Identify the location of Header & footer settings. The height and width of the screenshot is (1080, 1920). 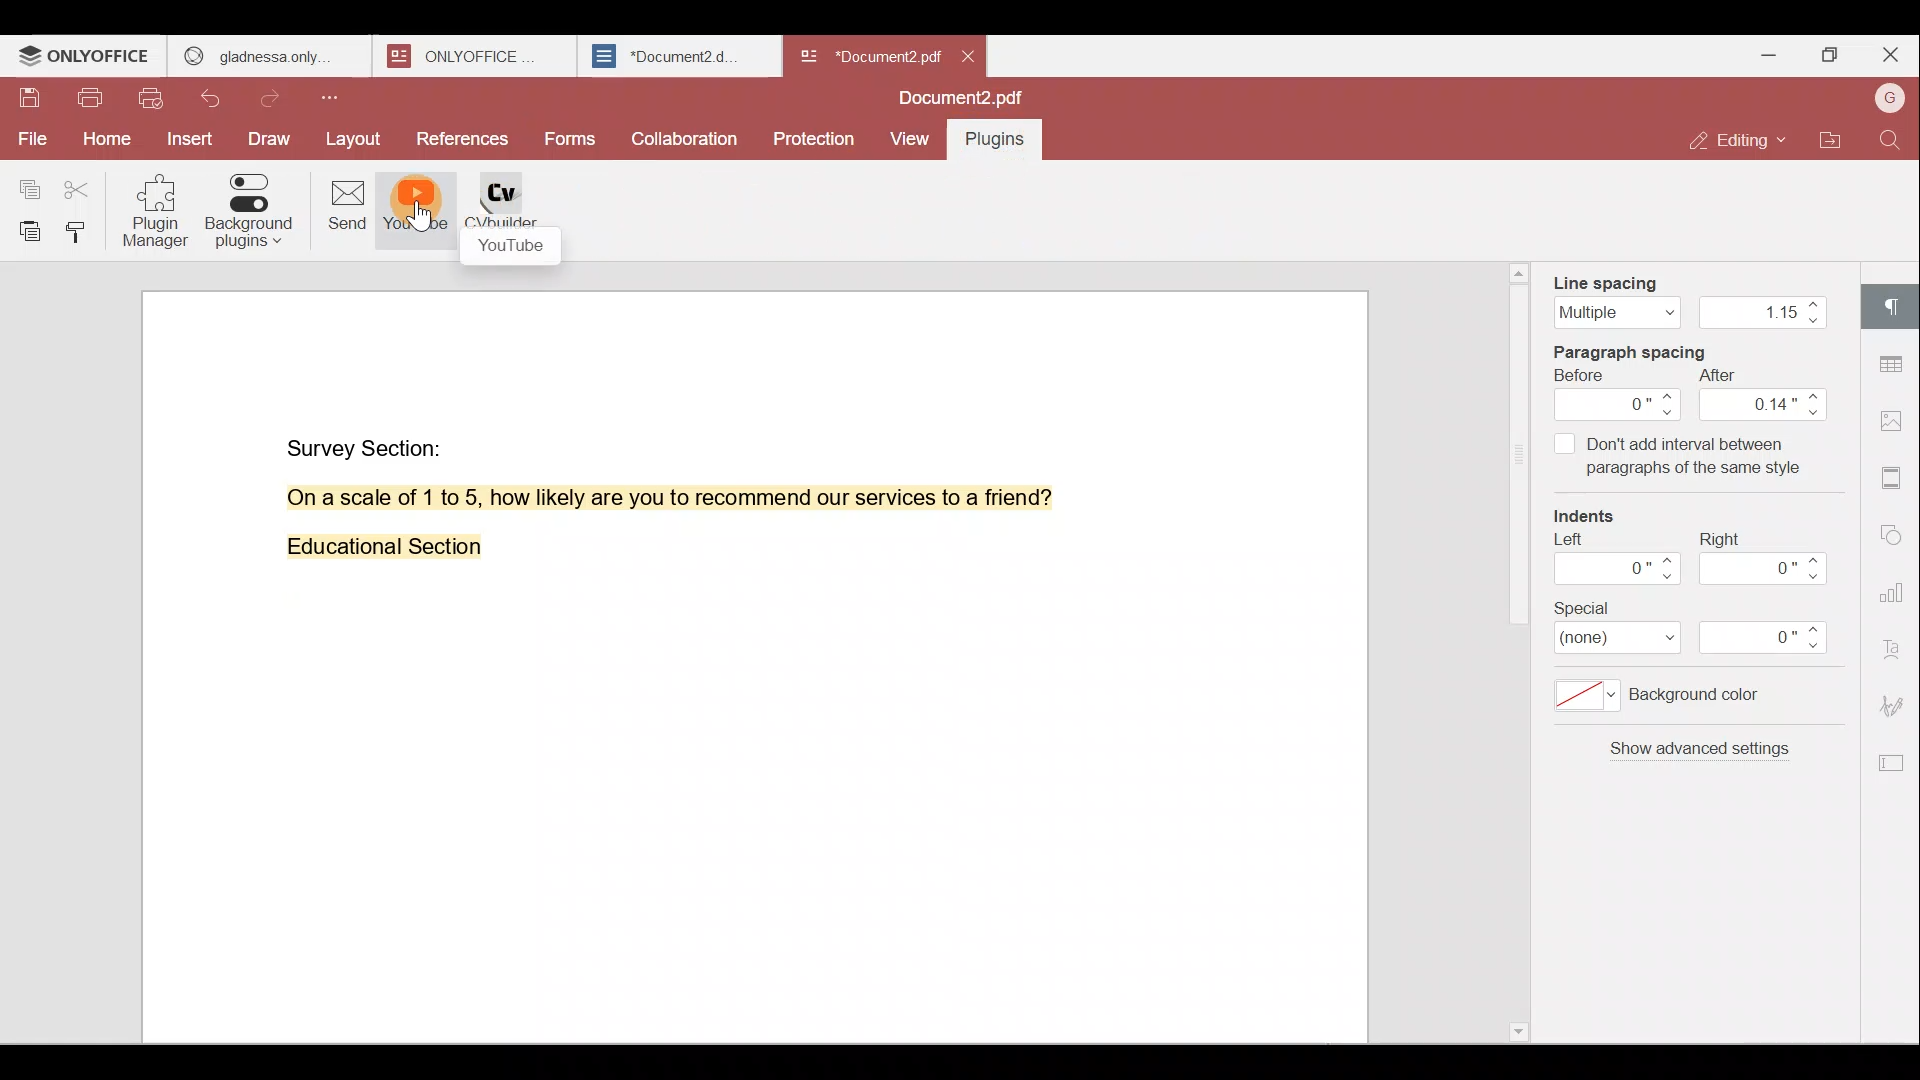
(1896, 476).